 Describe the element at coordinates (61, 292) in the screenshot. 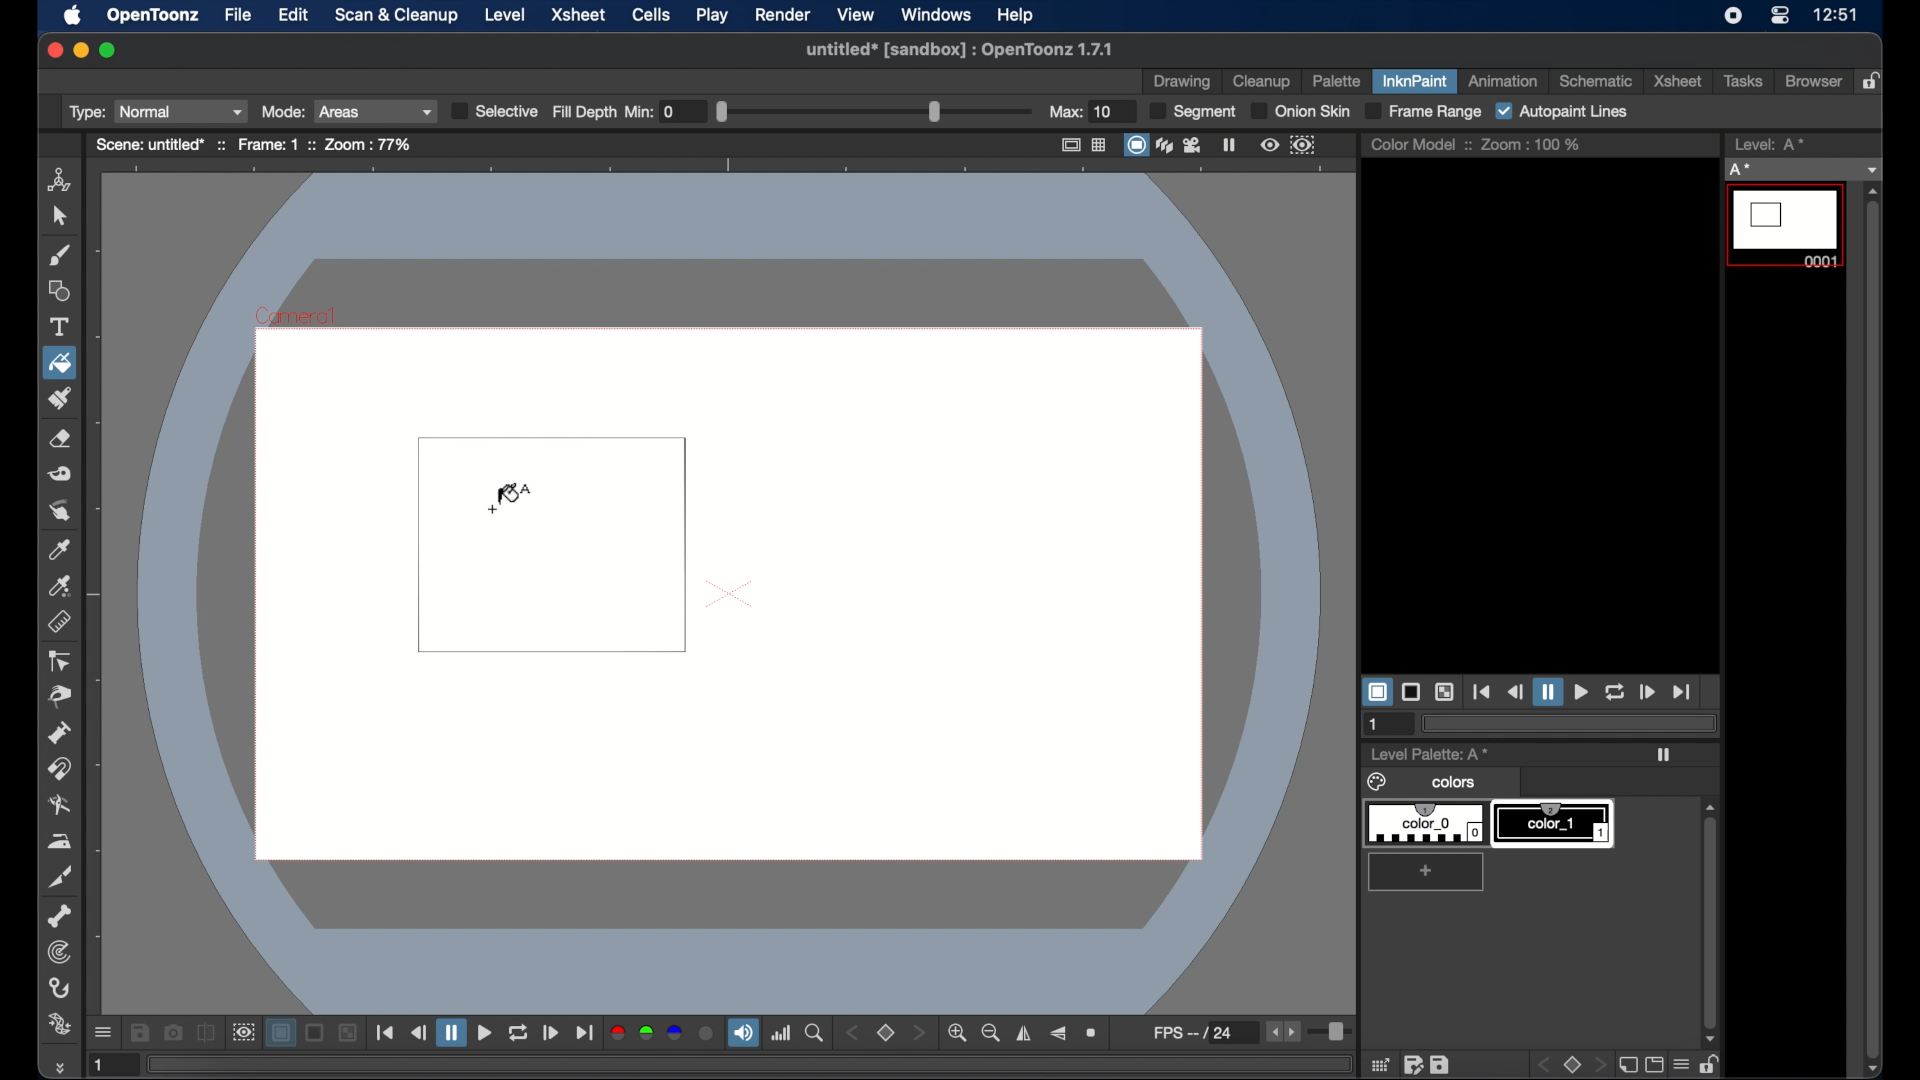

I see `shapes` at that location.